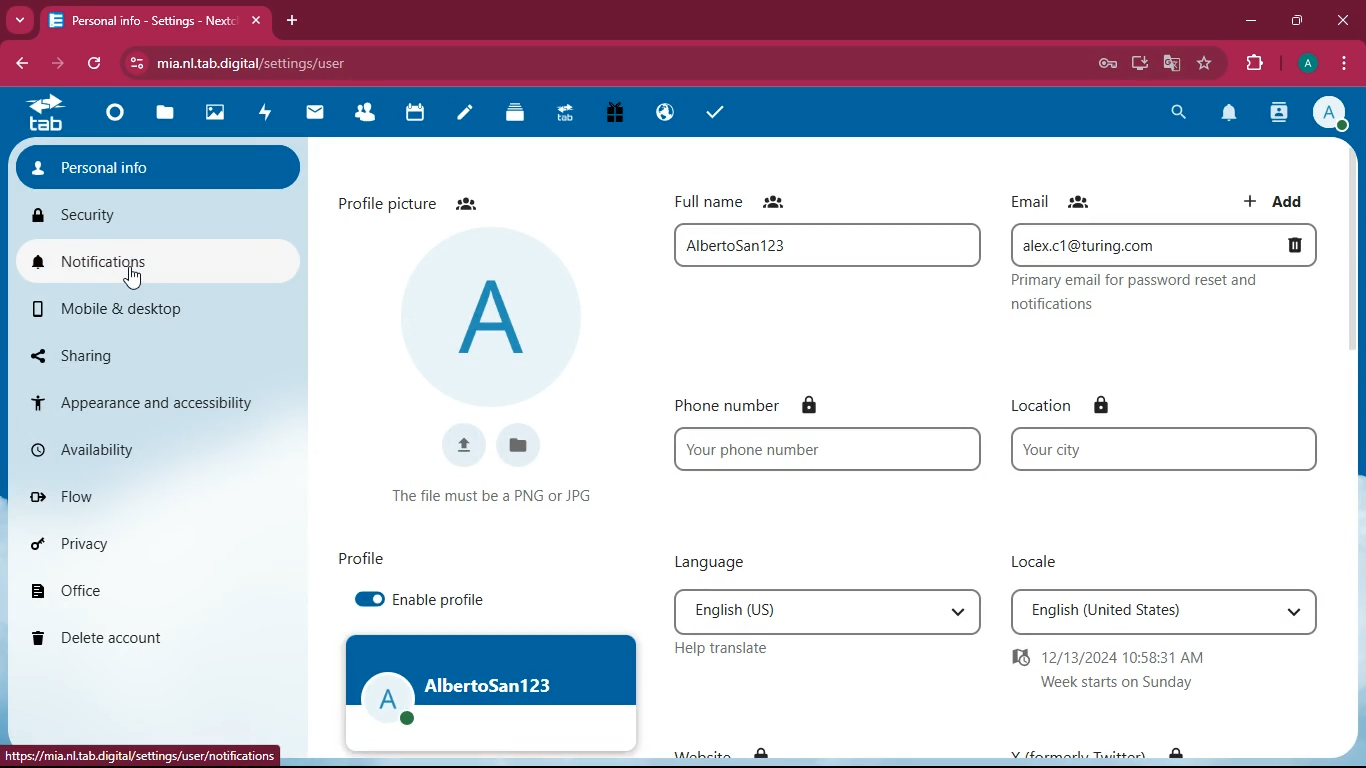 This screenshot has height=768, width=1366. I want to click on close, so click(1340, 21).